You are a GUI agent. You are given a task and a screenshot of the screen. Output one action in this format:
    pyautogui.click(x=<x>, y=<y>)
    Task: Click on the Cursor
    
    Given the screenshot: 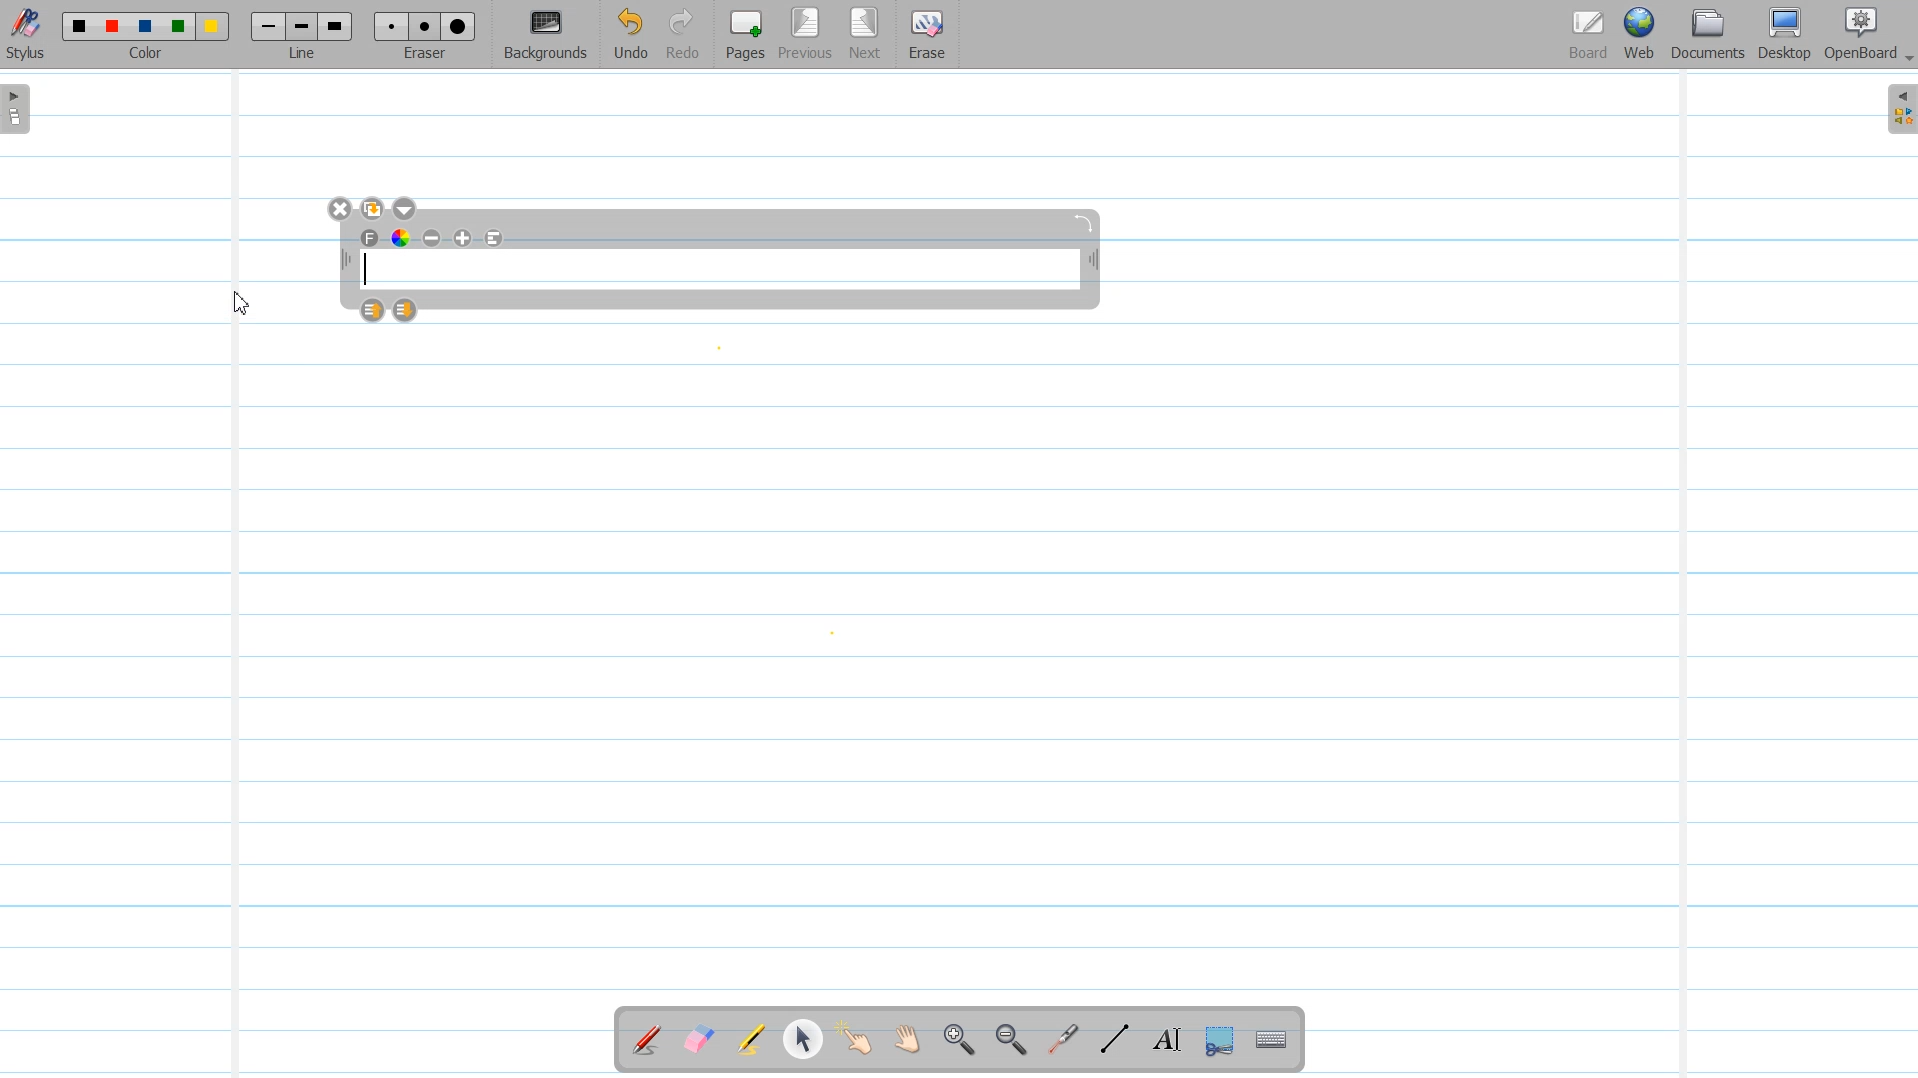 What is the action you would take?
    pyautogui.click(x=244, y=303)
    